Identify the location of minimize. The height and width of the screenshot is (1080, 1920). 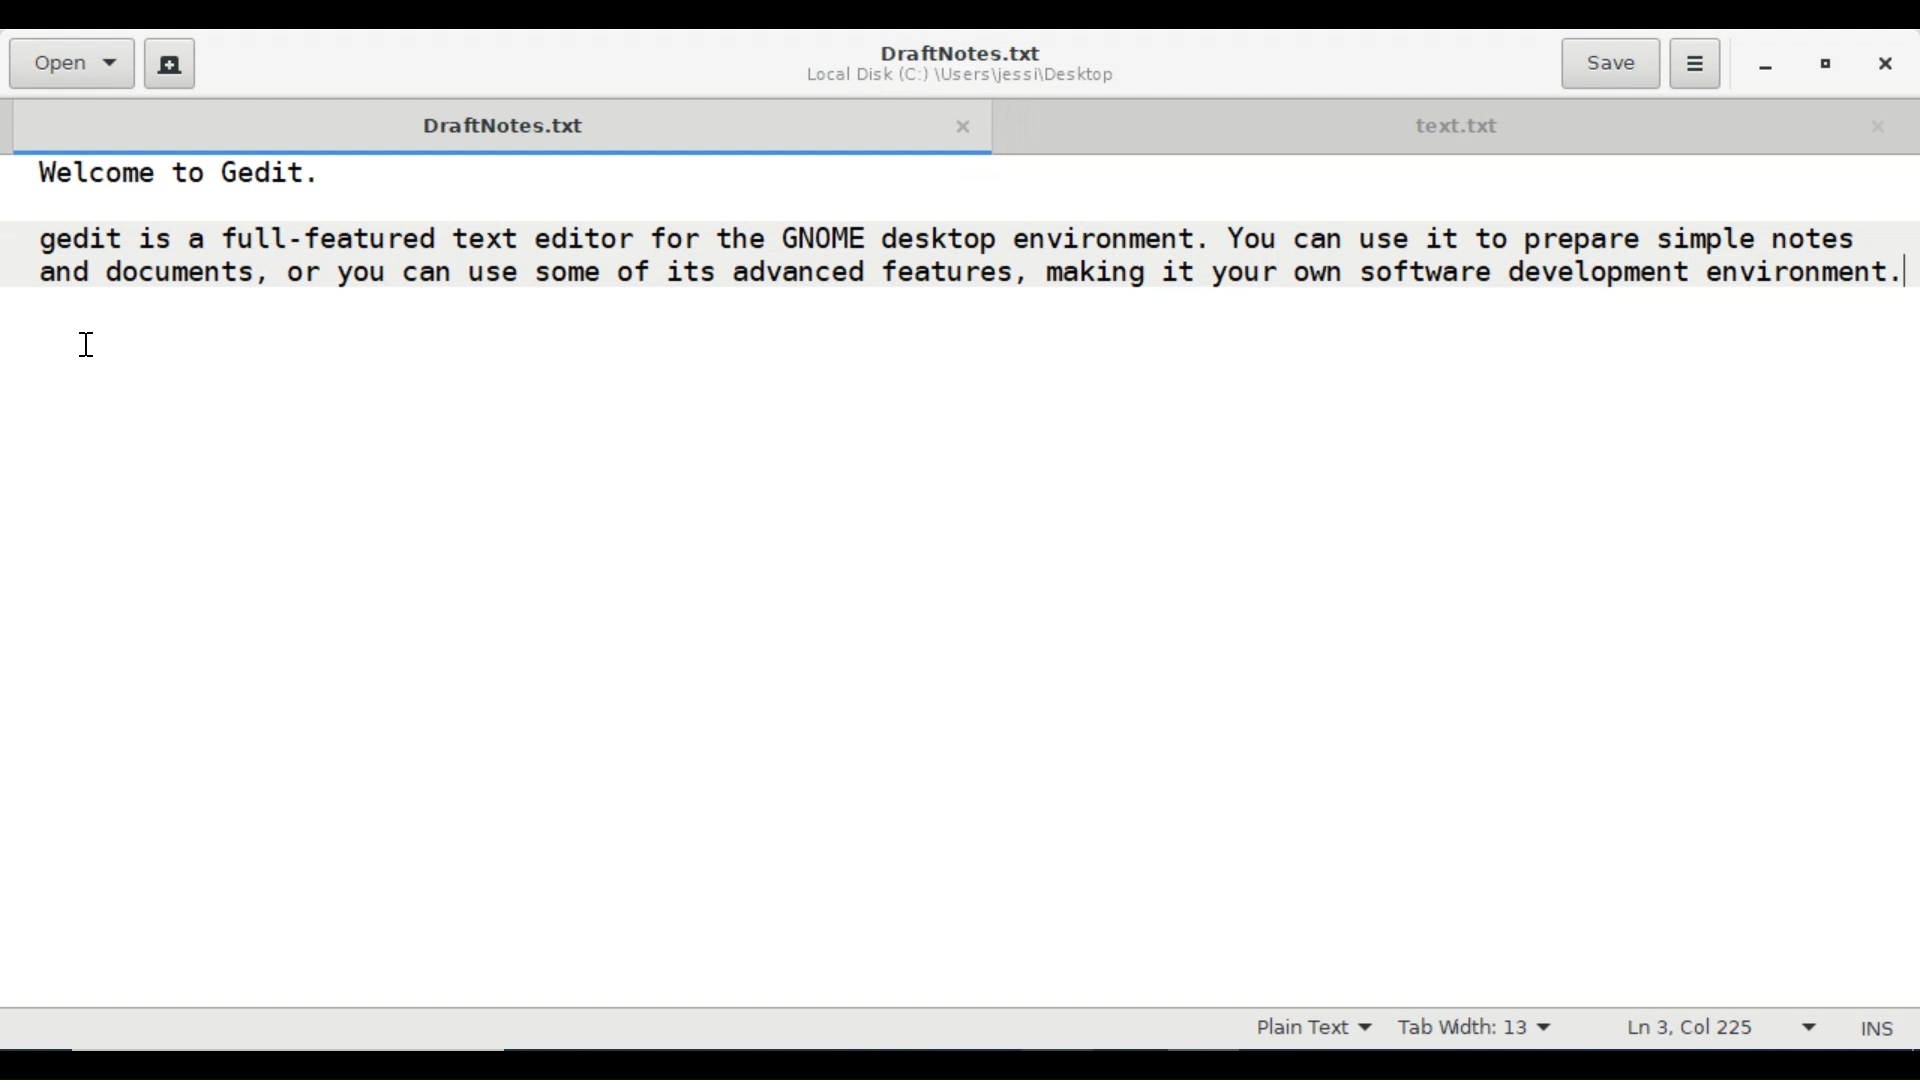
(1765, 63).